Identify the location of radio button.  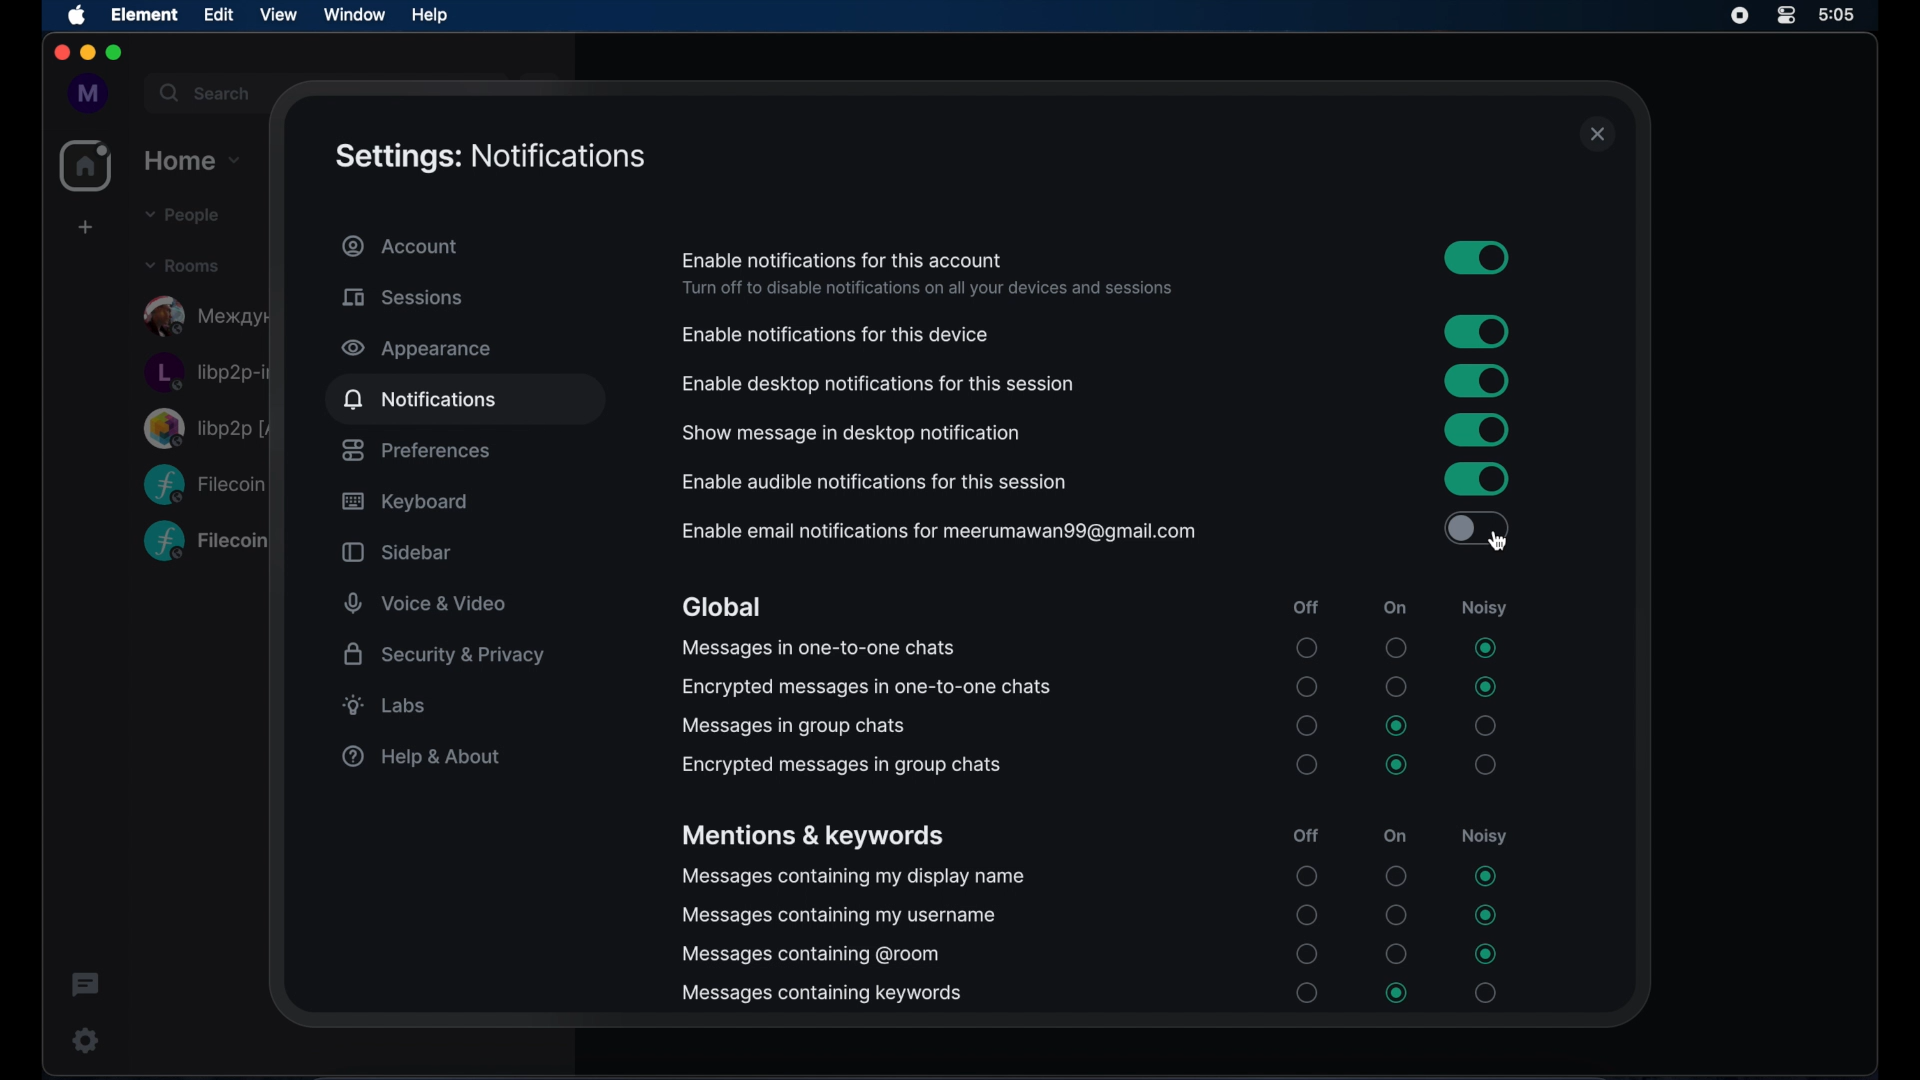
(1395, 915).